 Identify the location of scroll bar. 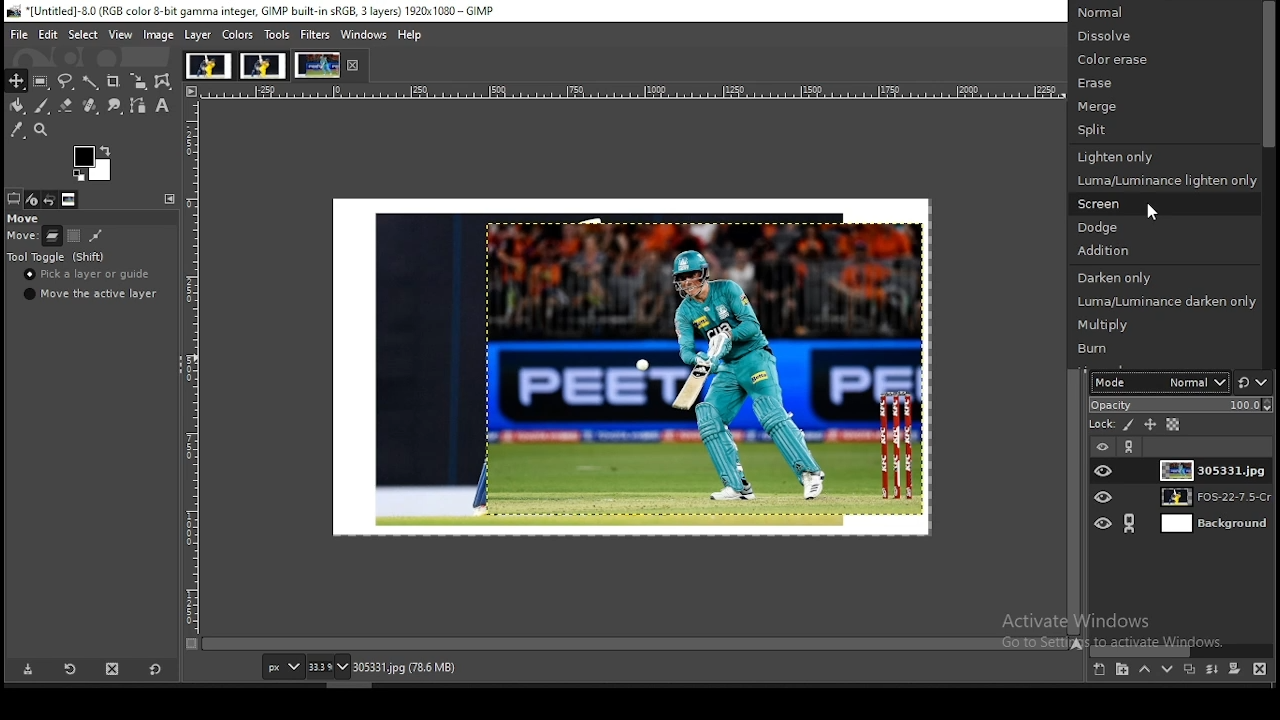
(635, 643).